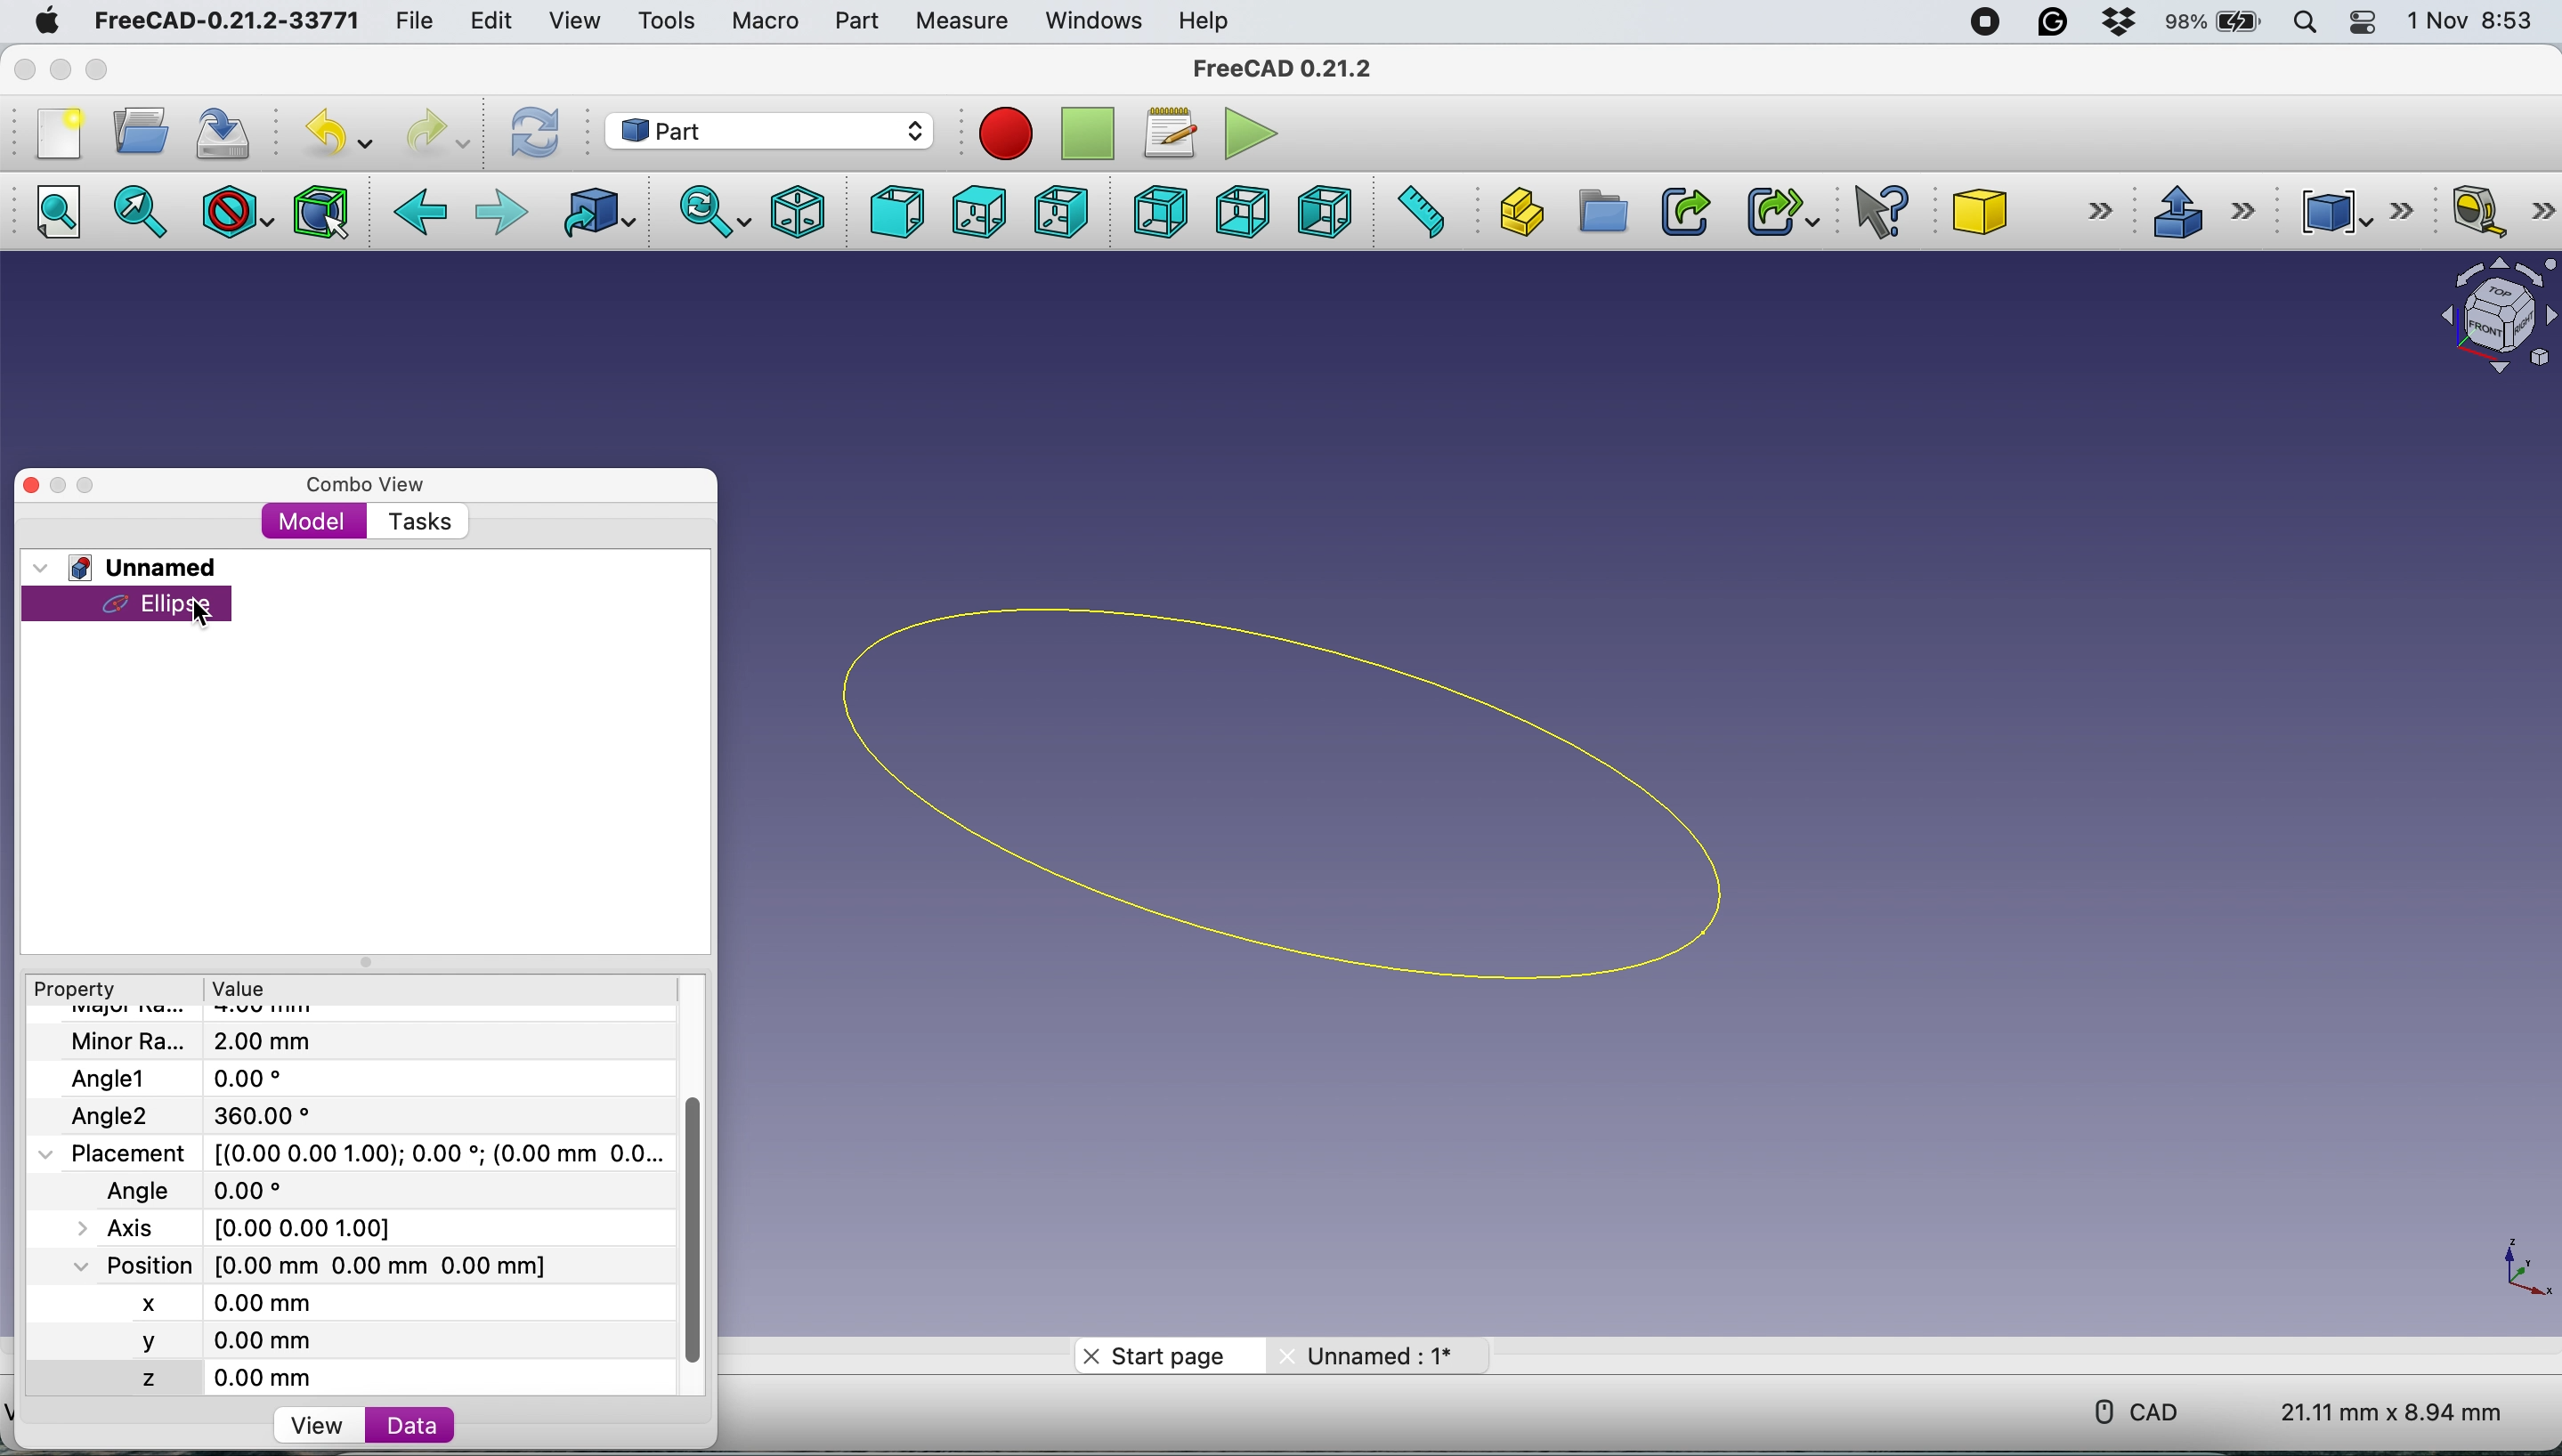  I want to click on sync view, so click(715, 212).